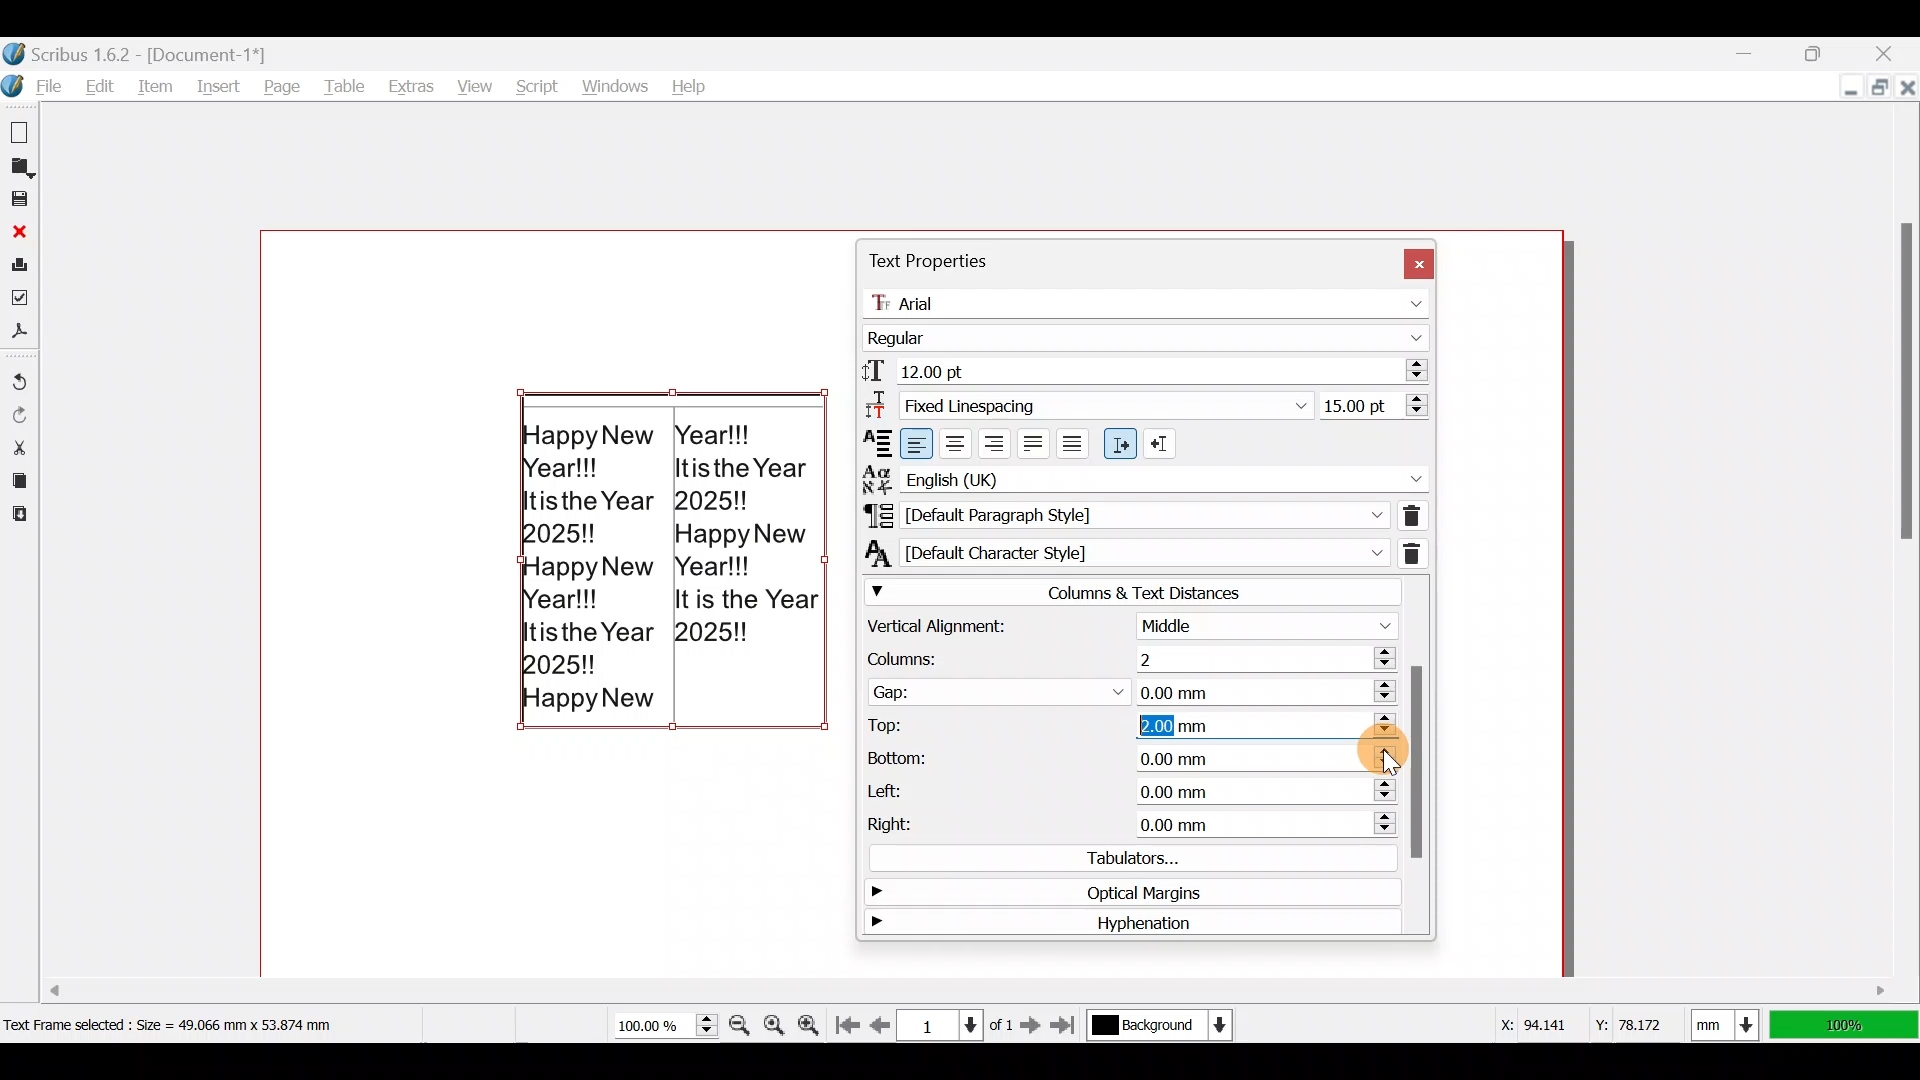 The height and width of the screenshot is (1080, 1920). What do you see at coordinates (1848, 1025) in the screenshot?
I see `100% zoom ratio` at bounding box center [1848, 1025].